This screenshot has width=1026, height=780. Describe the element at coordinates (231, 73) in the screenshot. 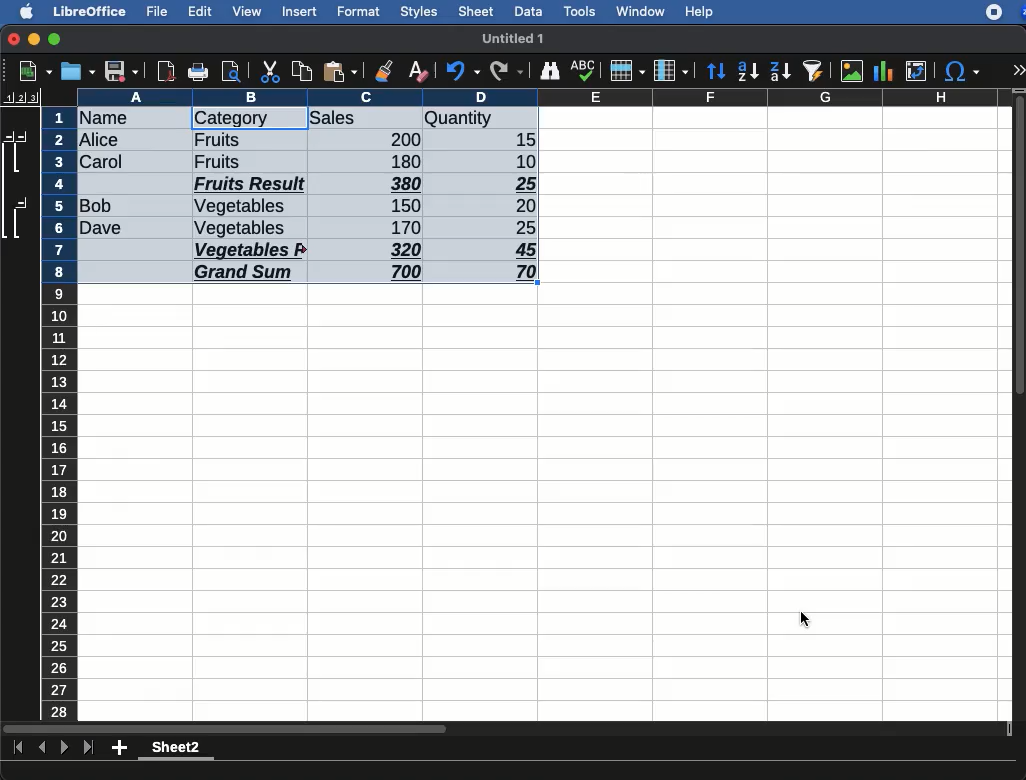

I see `print preview` at that location.